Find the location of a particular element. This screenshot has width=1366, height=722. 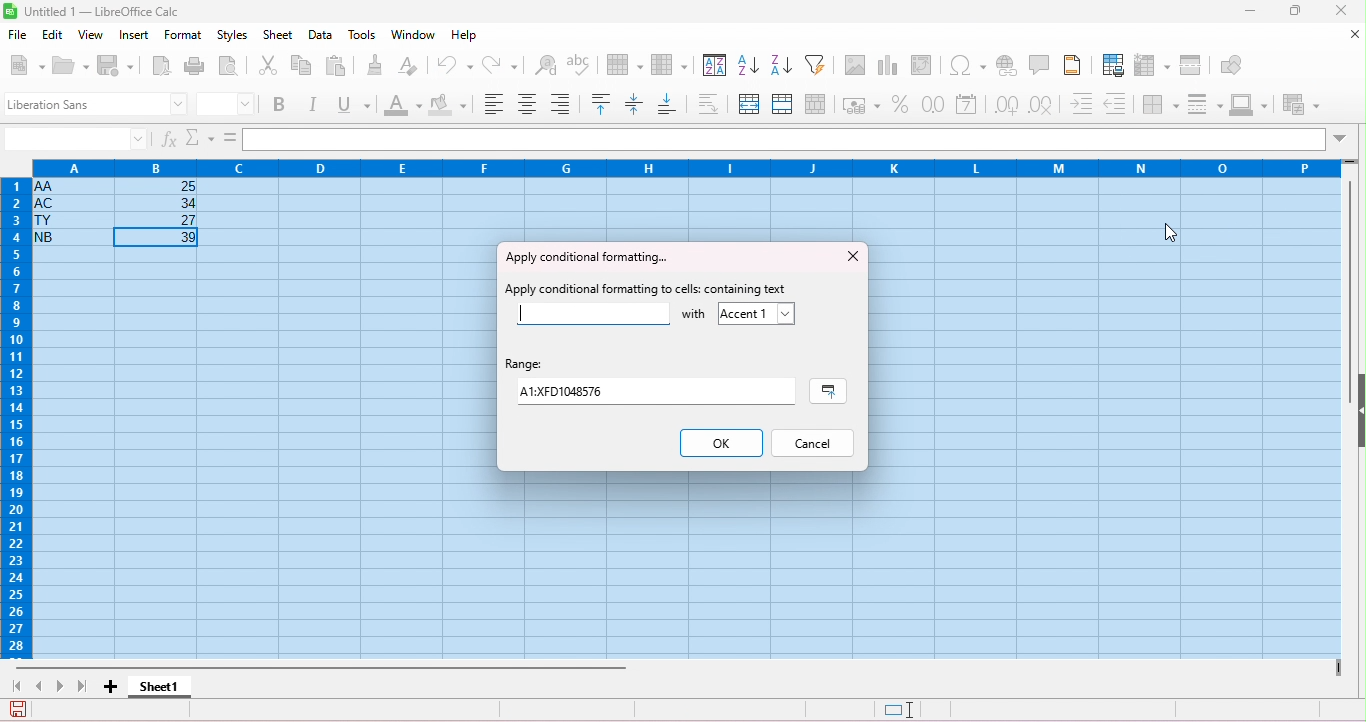

horizontal scroll bar is located at coordinates (323, 667).